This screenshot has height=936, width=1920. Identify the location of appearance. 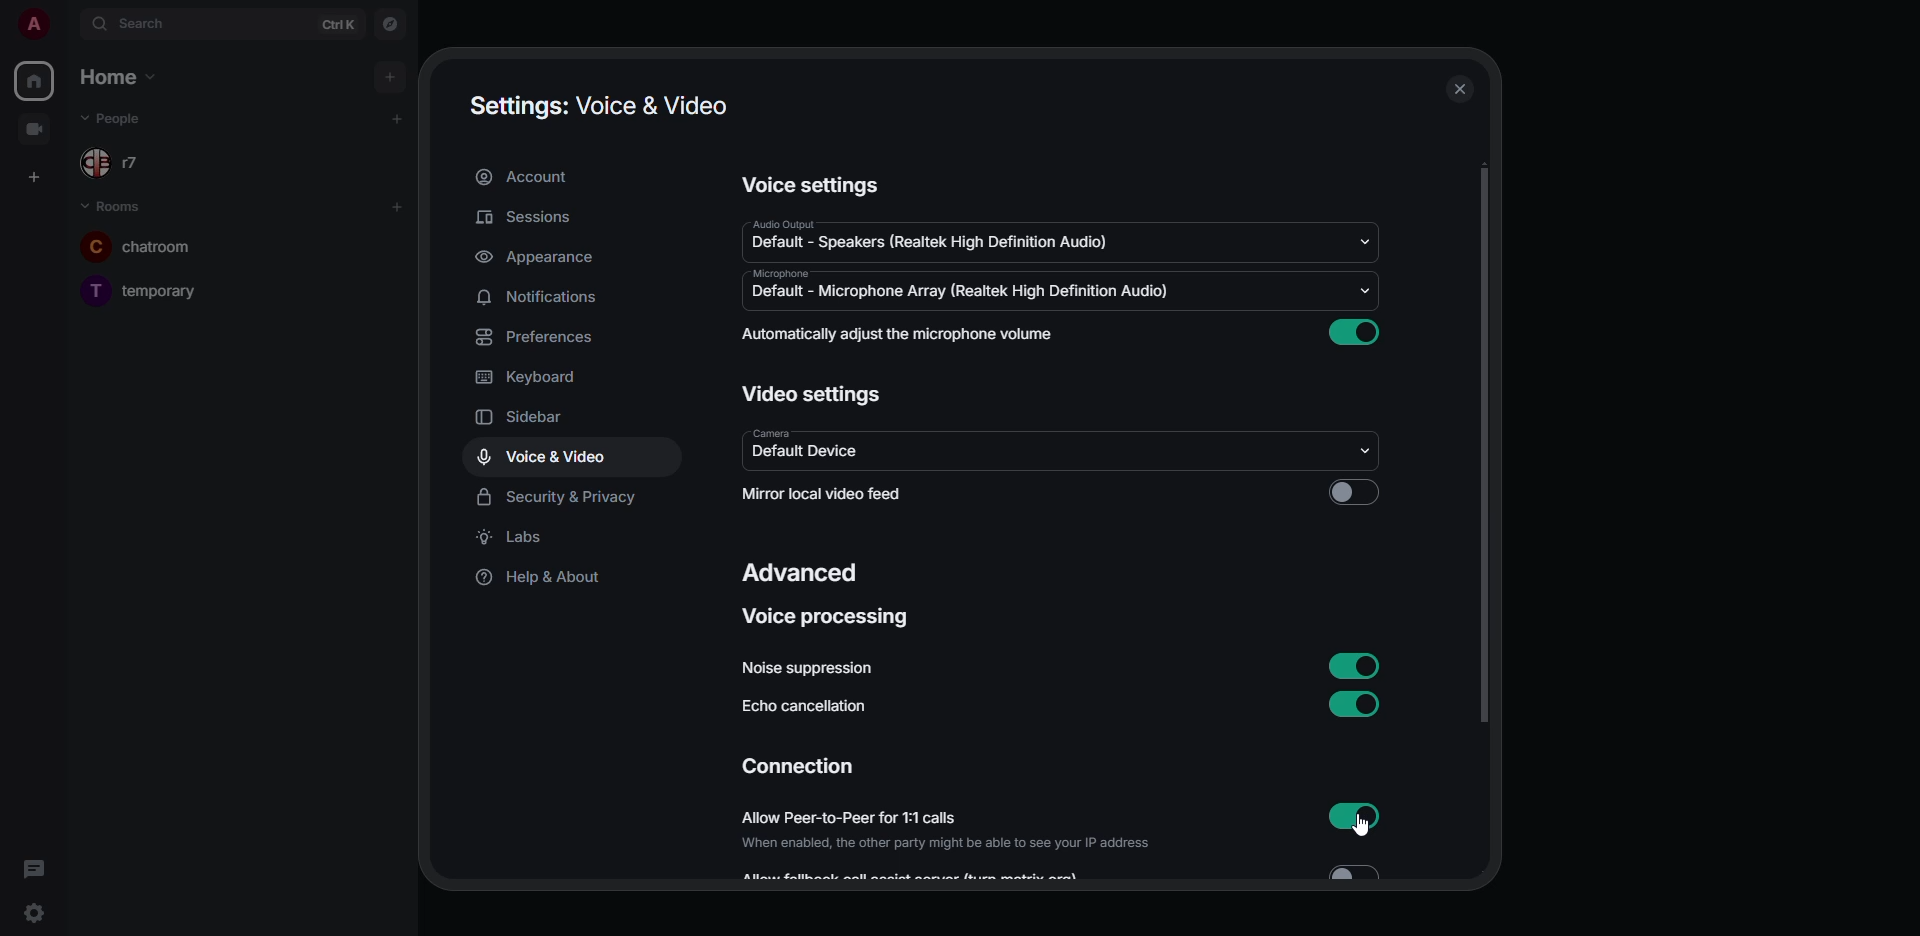
(540, 258).